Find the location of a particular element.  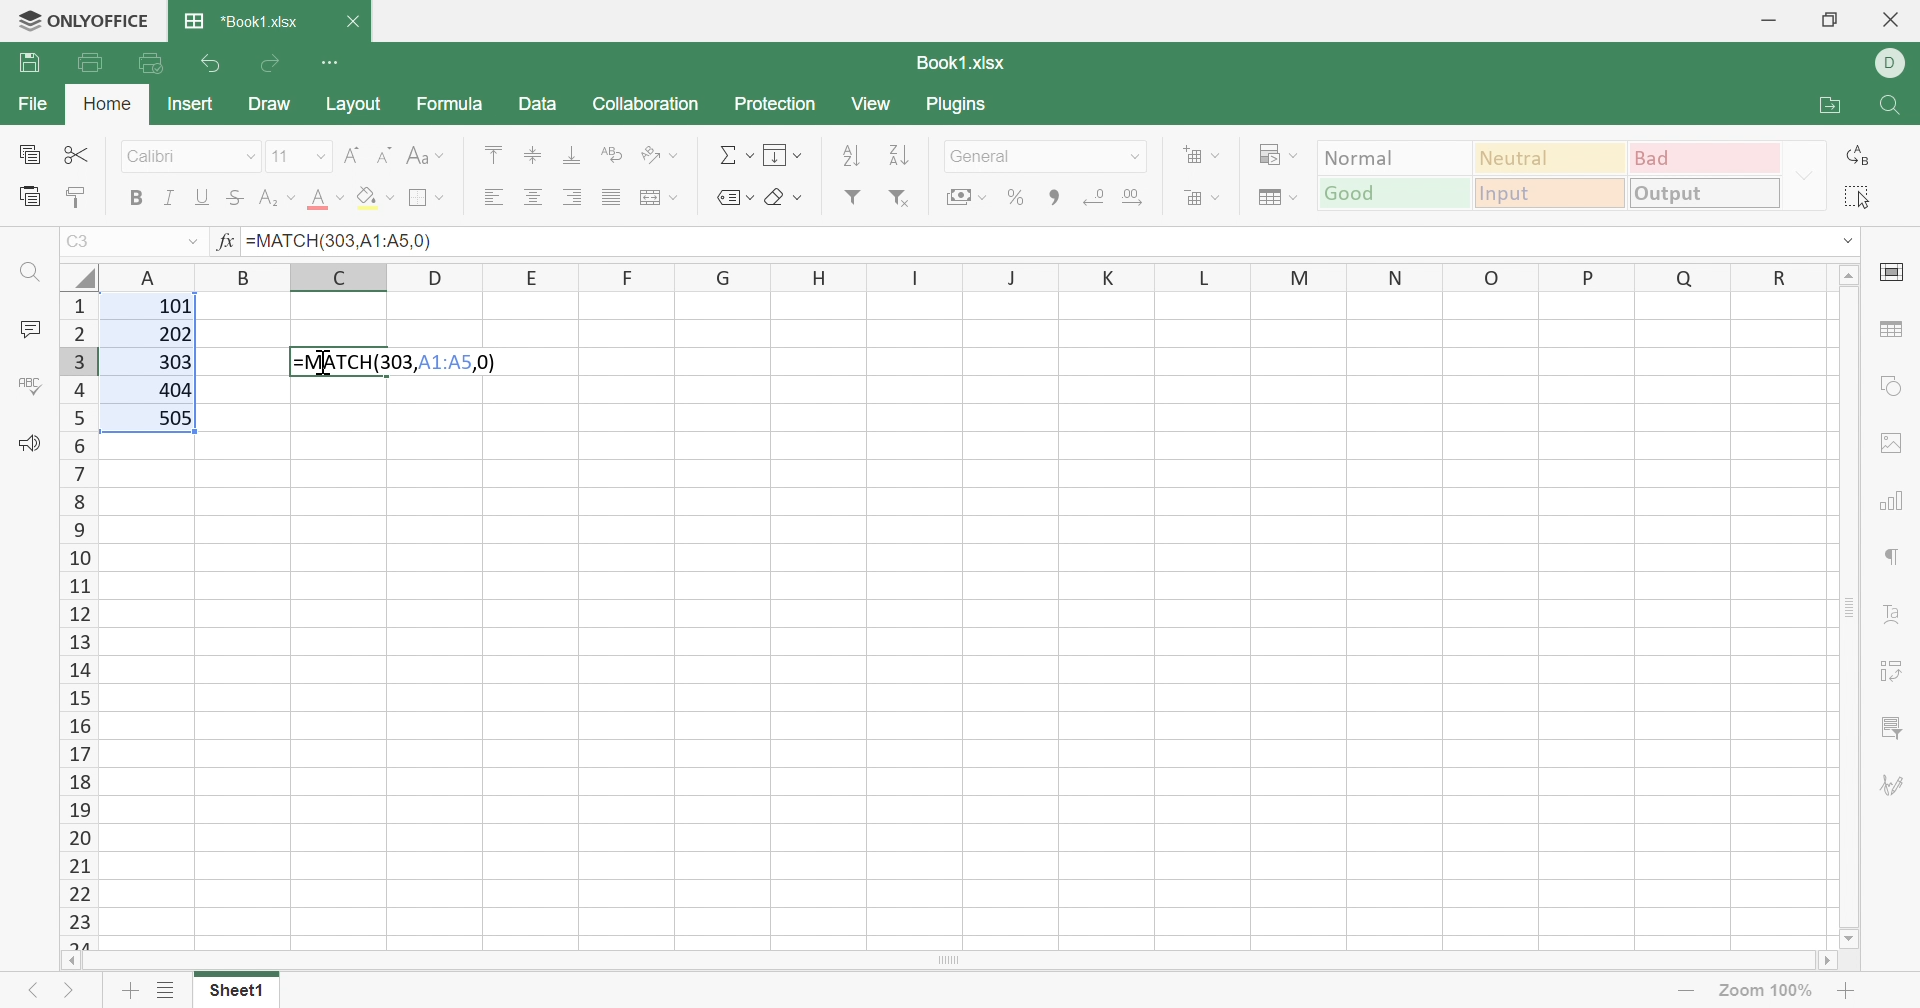

Data is located at coordinates (542, 106).